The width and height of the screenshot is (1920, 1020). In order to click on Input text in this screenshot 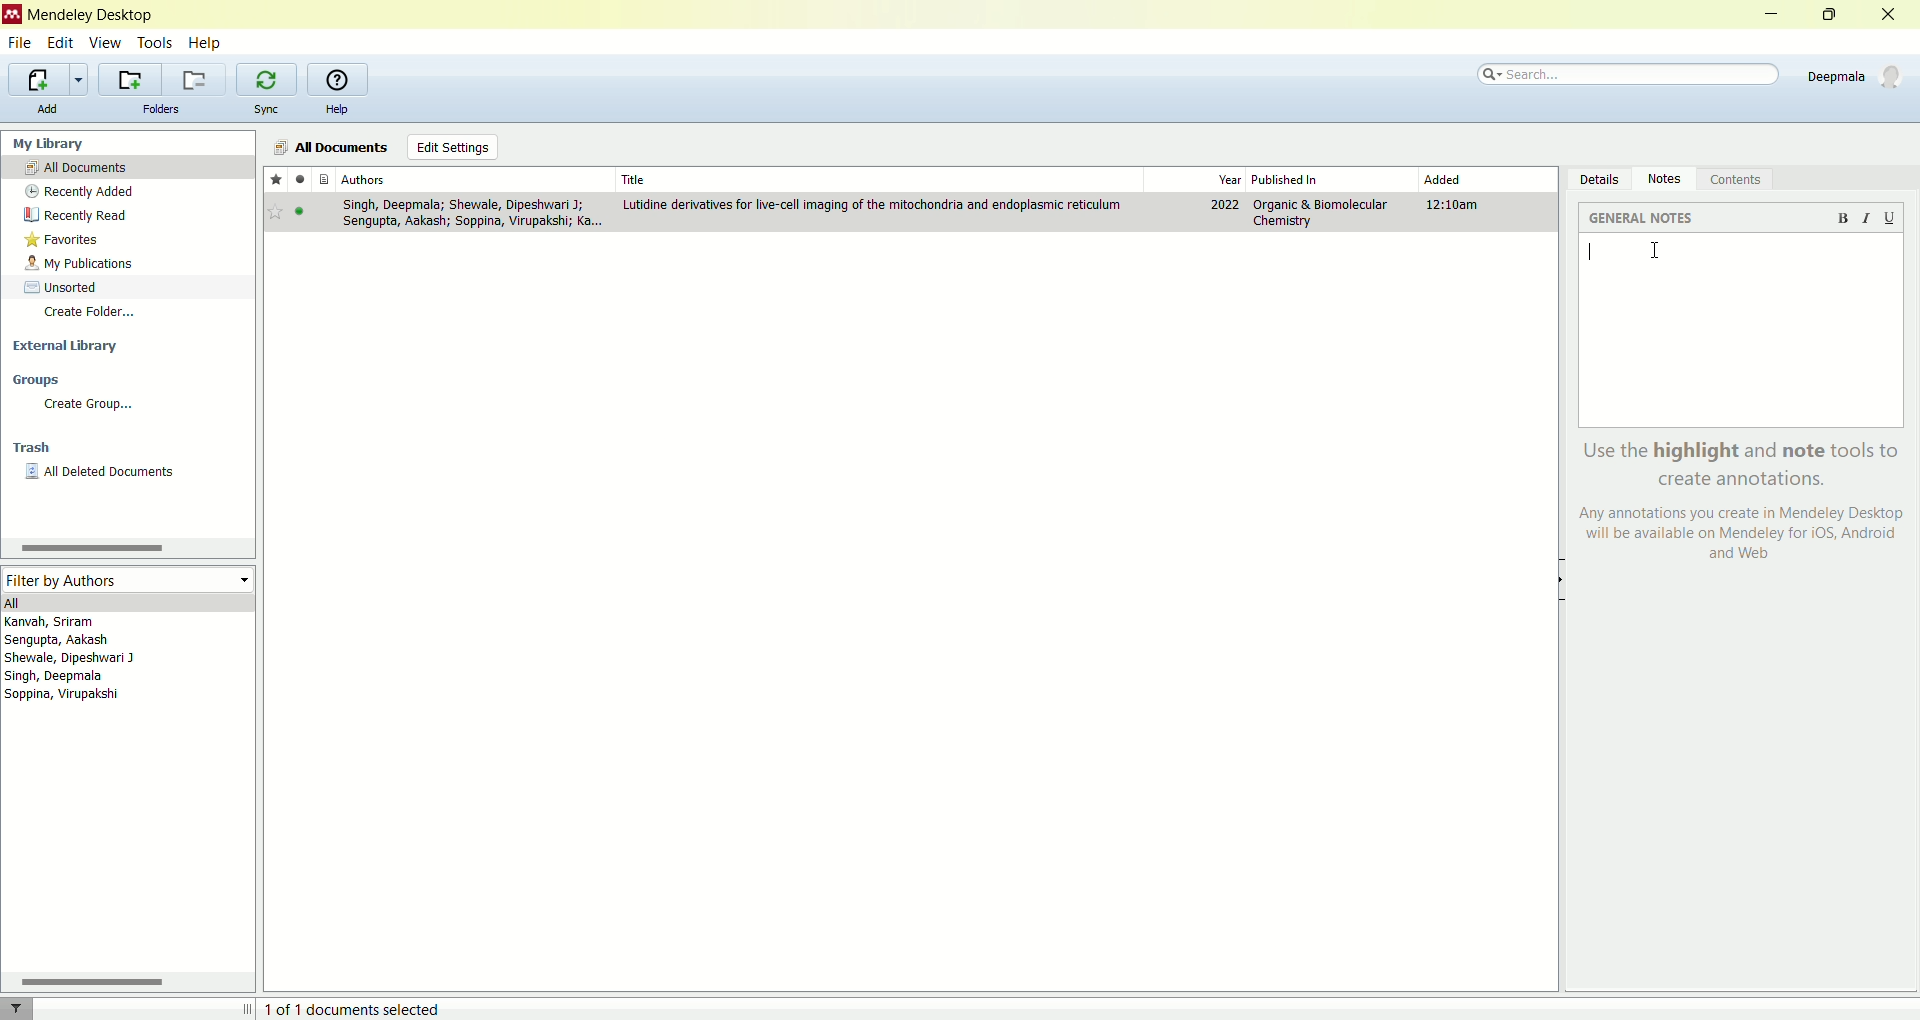, I will do `click(1594, 252)`.